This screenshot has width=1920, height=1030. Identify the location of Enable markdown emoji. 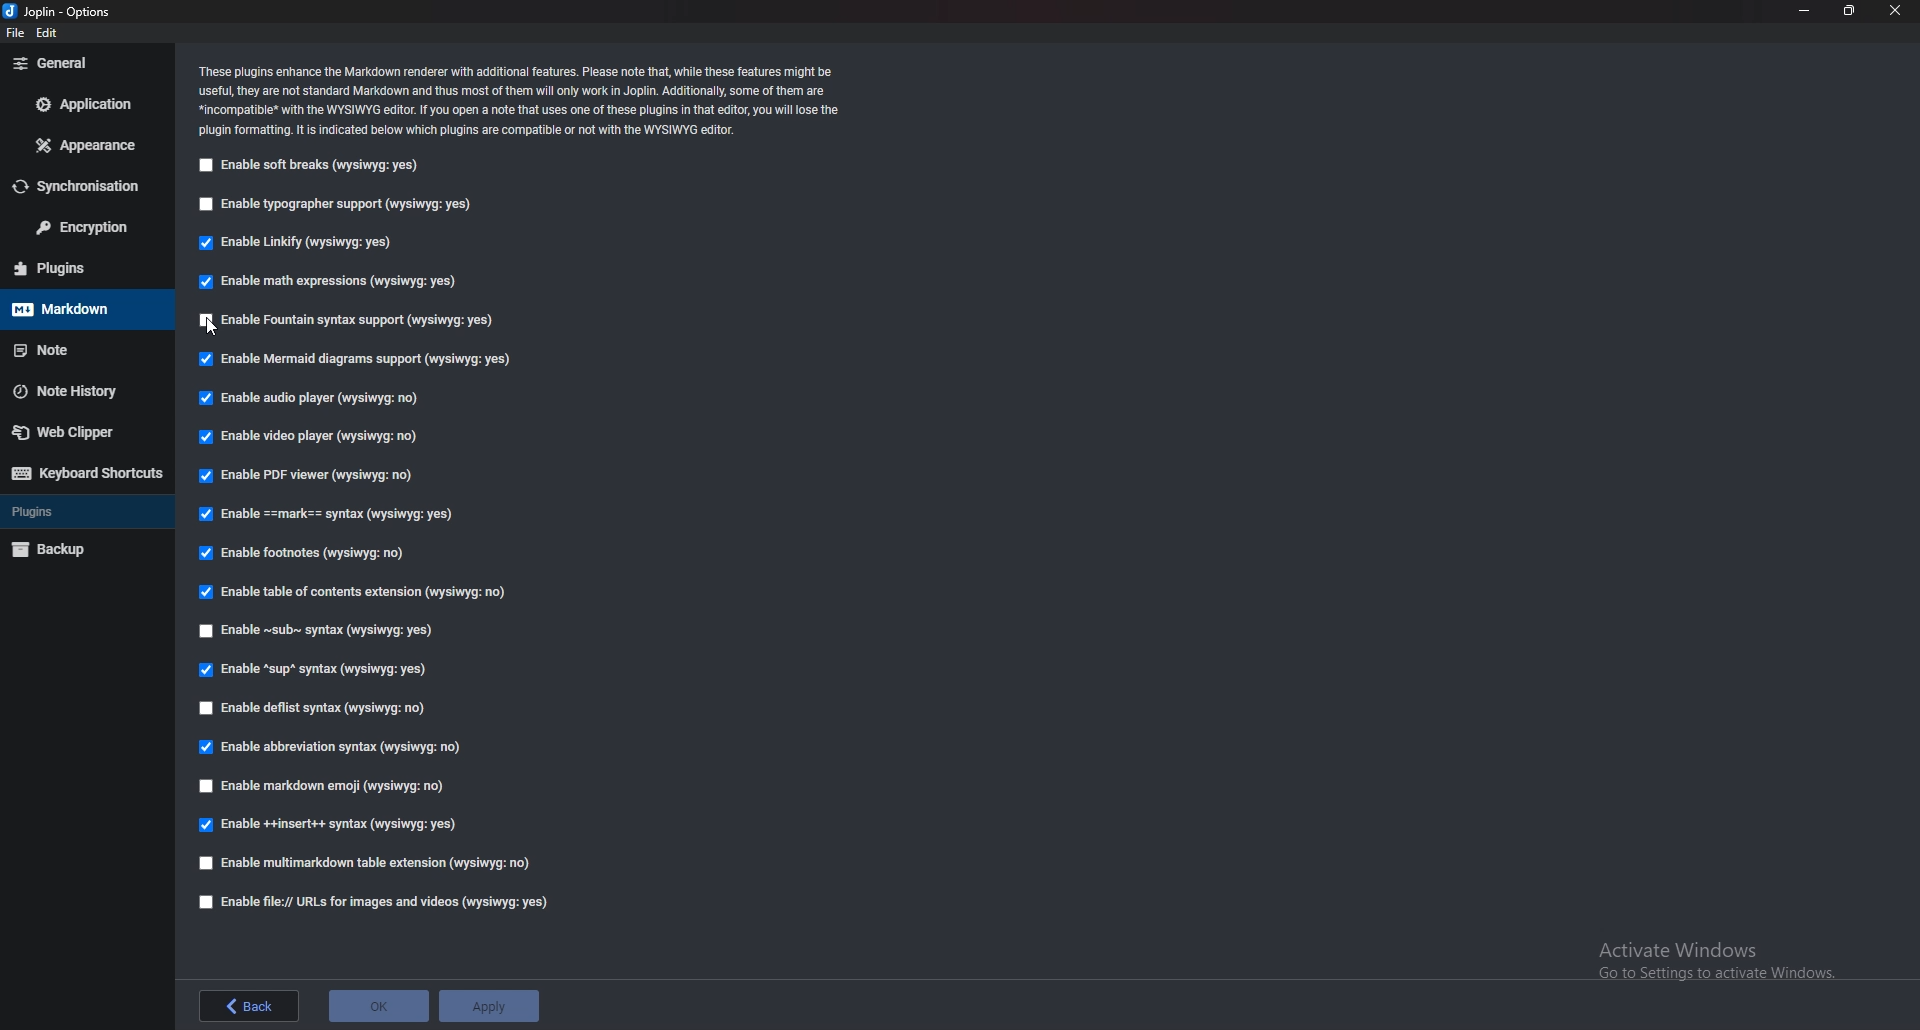
(328, 788).